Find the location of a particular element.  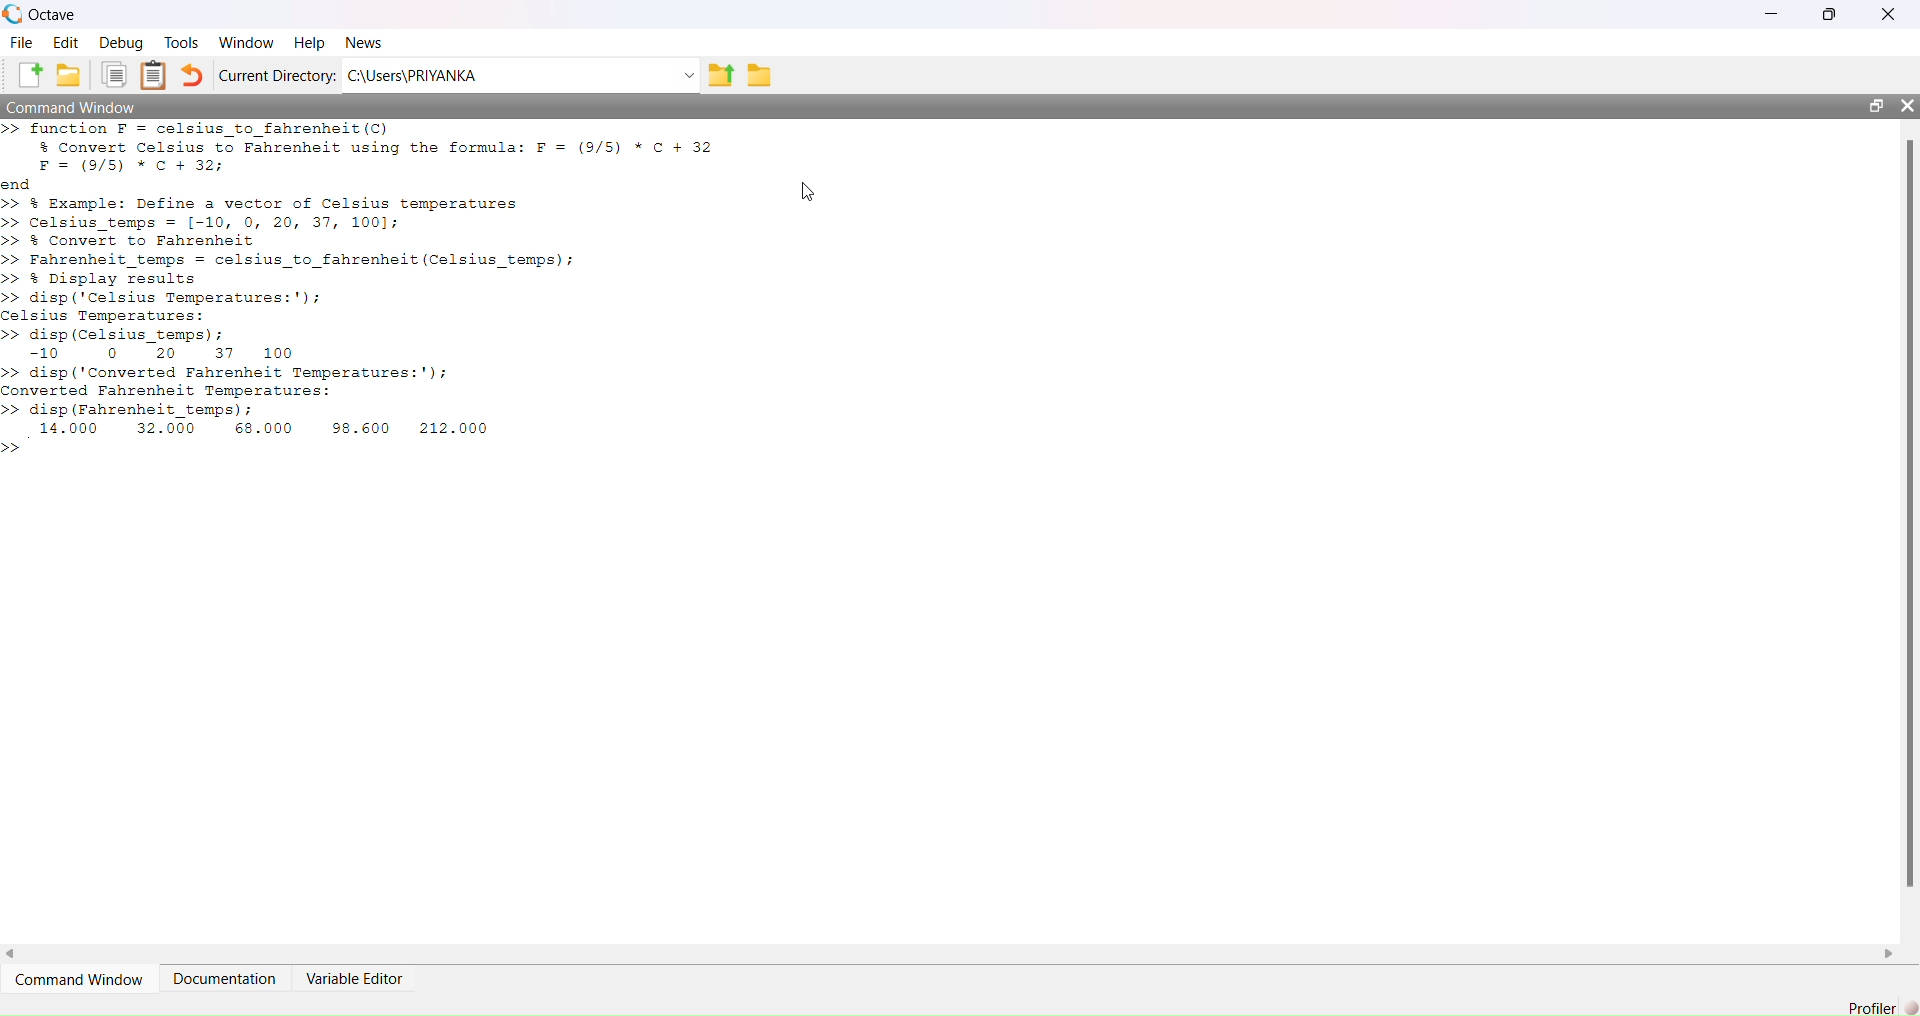

cursor is located at coordinates (808, 191).